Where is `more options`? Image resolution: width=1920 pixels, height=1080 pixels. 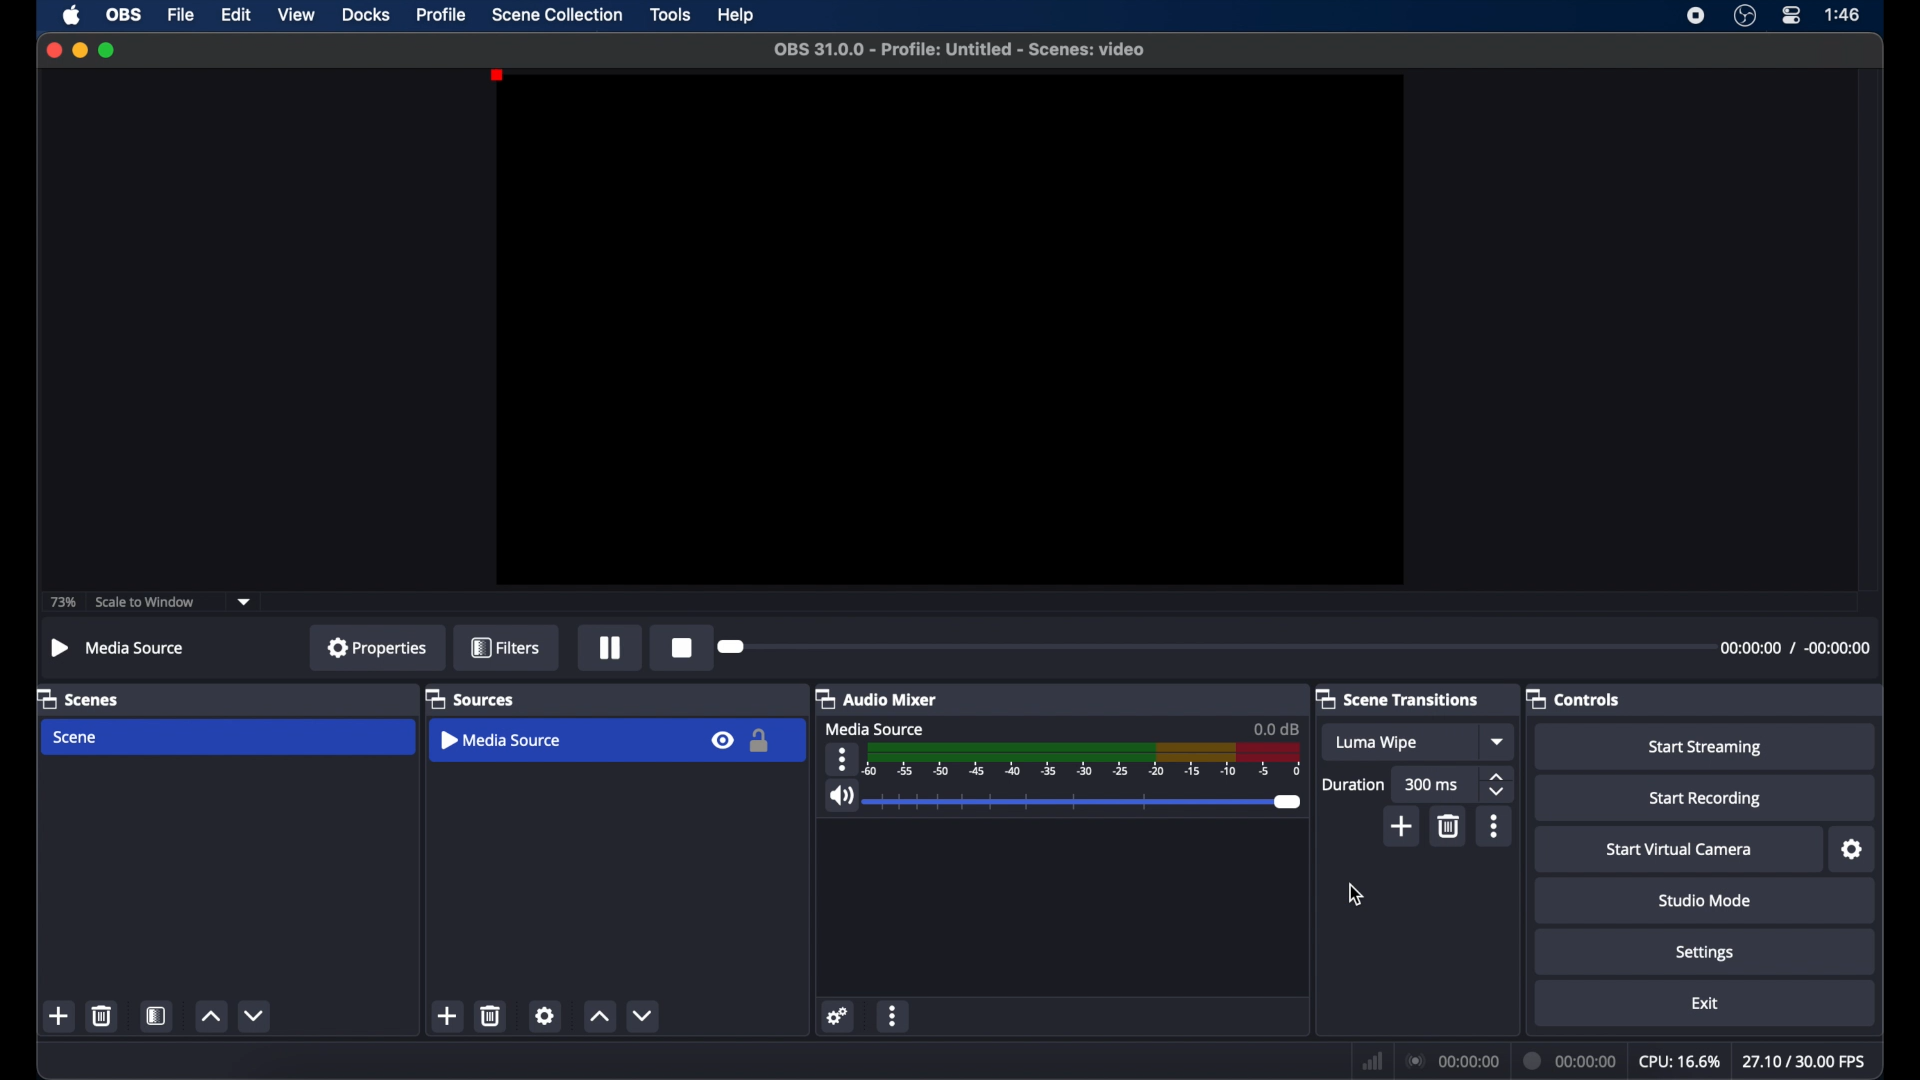 more options is located at coordinates (842, 759).